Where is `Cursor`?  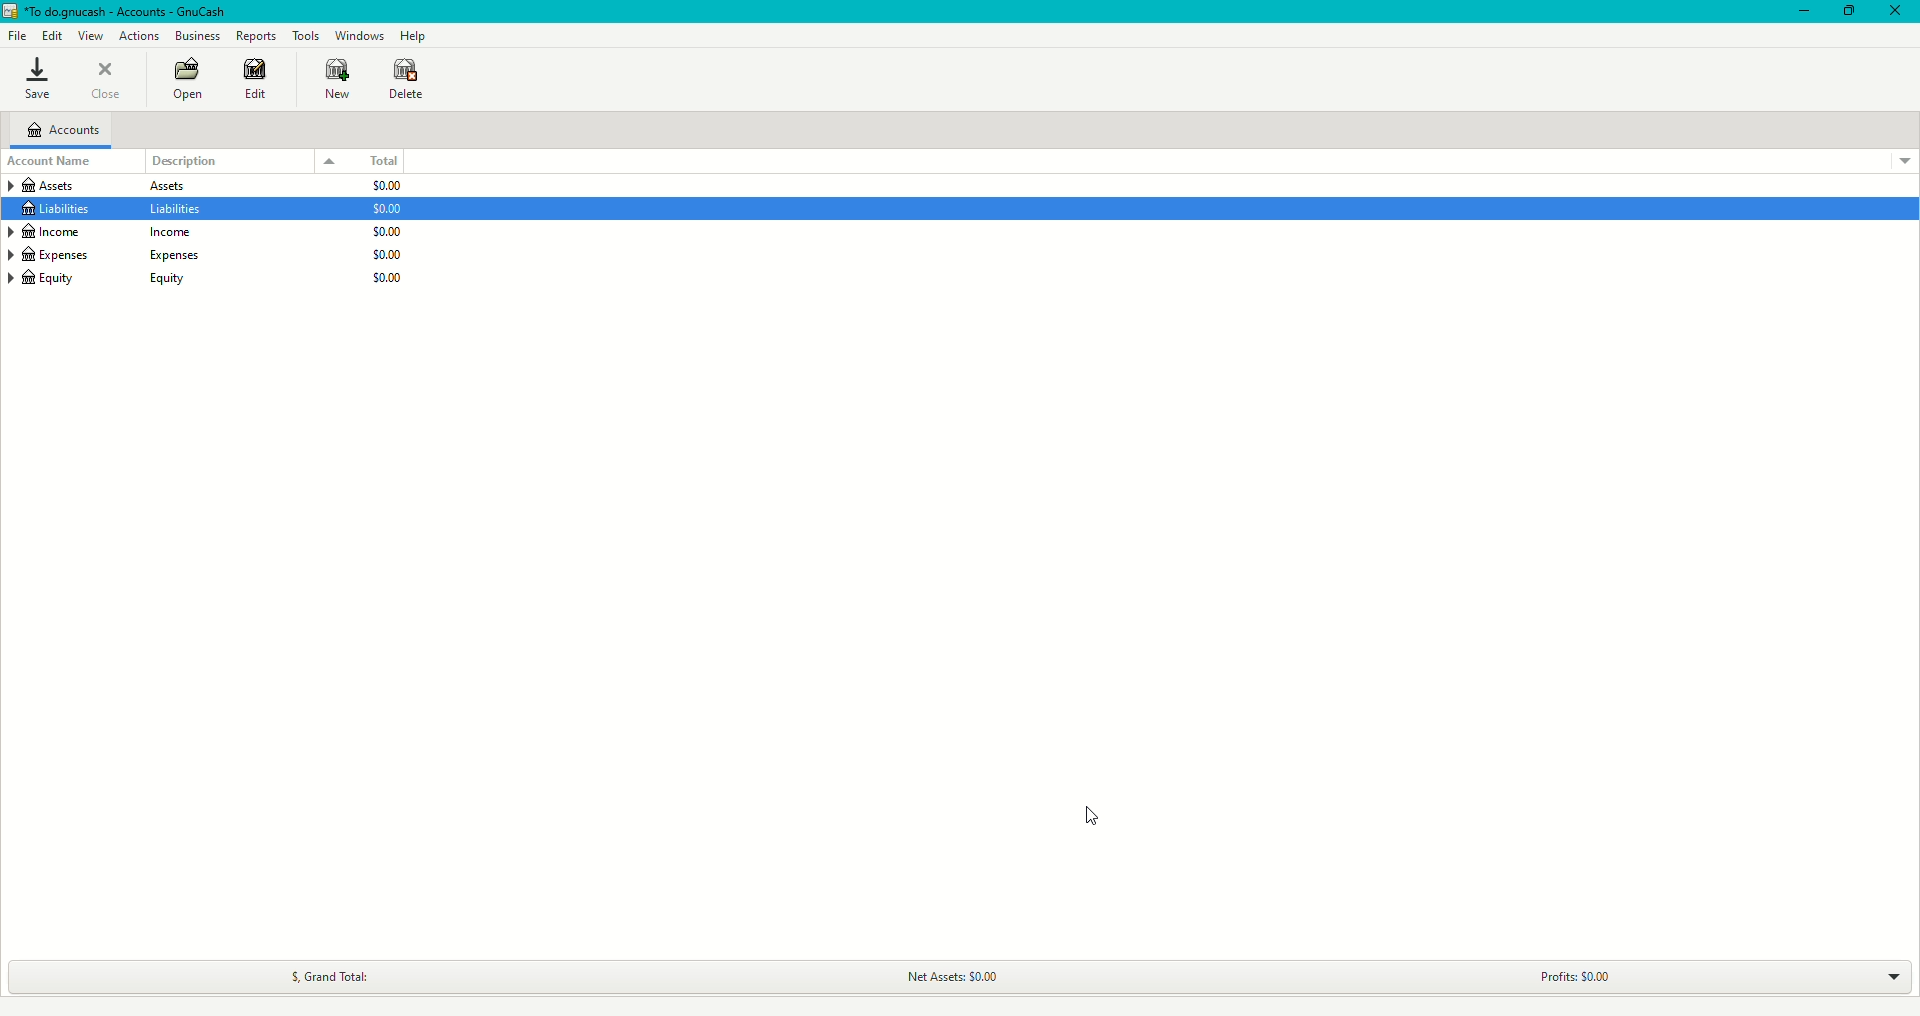
Cursor is located at coordinates (1095, 814).